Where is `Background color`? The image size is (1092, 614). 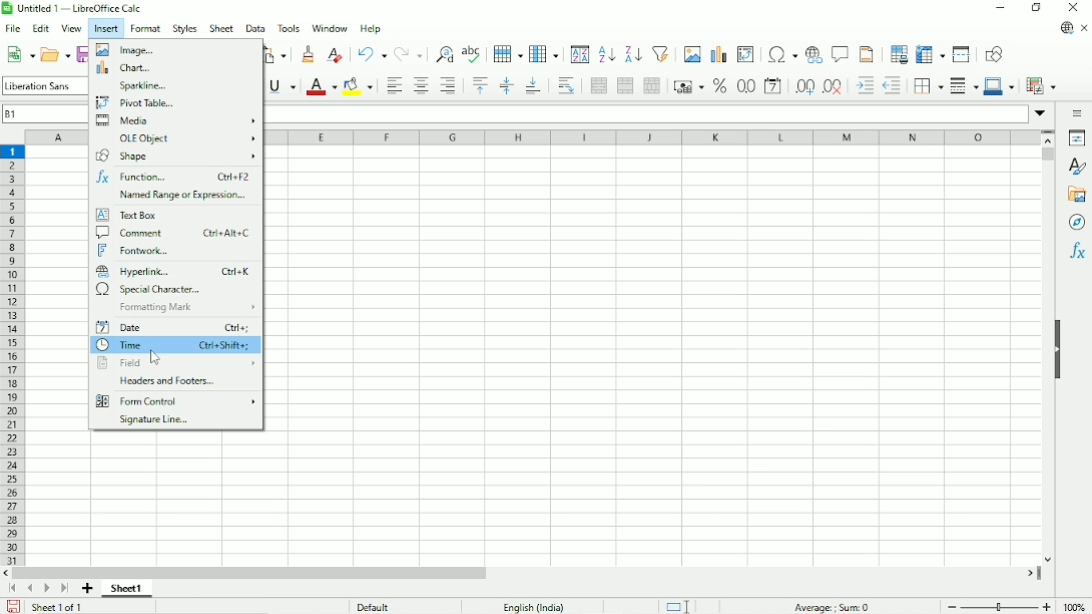
Background color is located at coordinates (357, 85).